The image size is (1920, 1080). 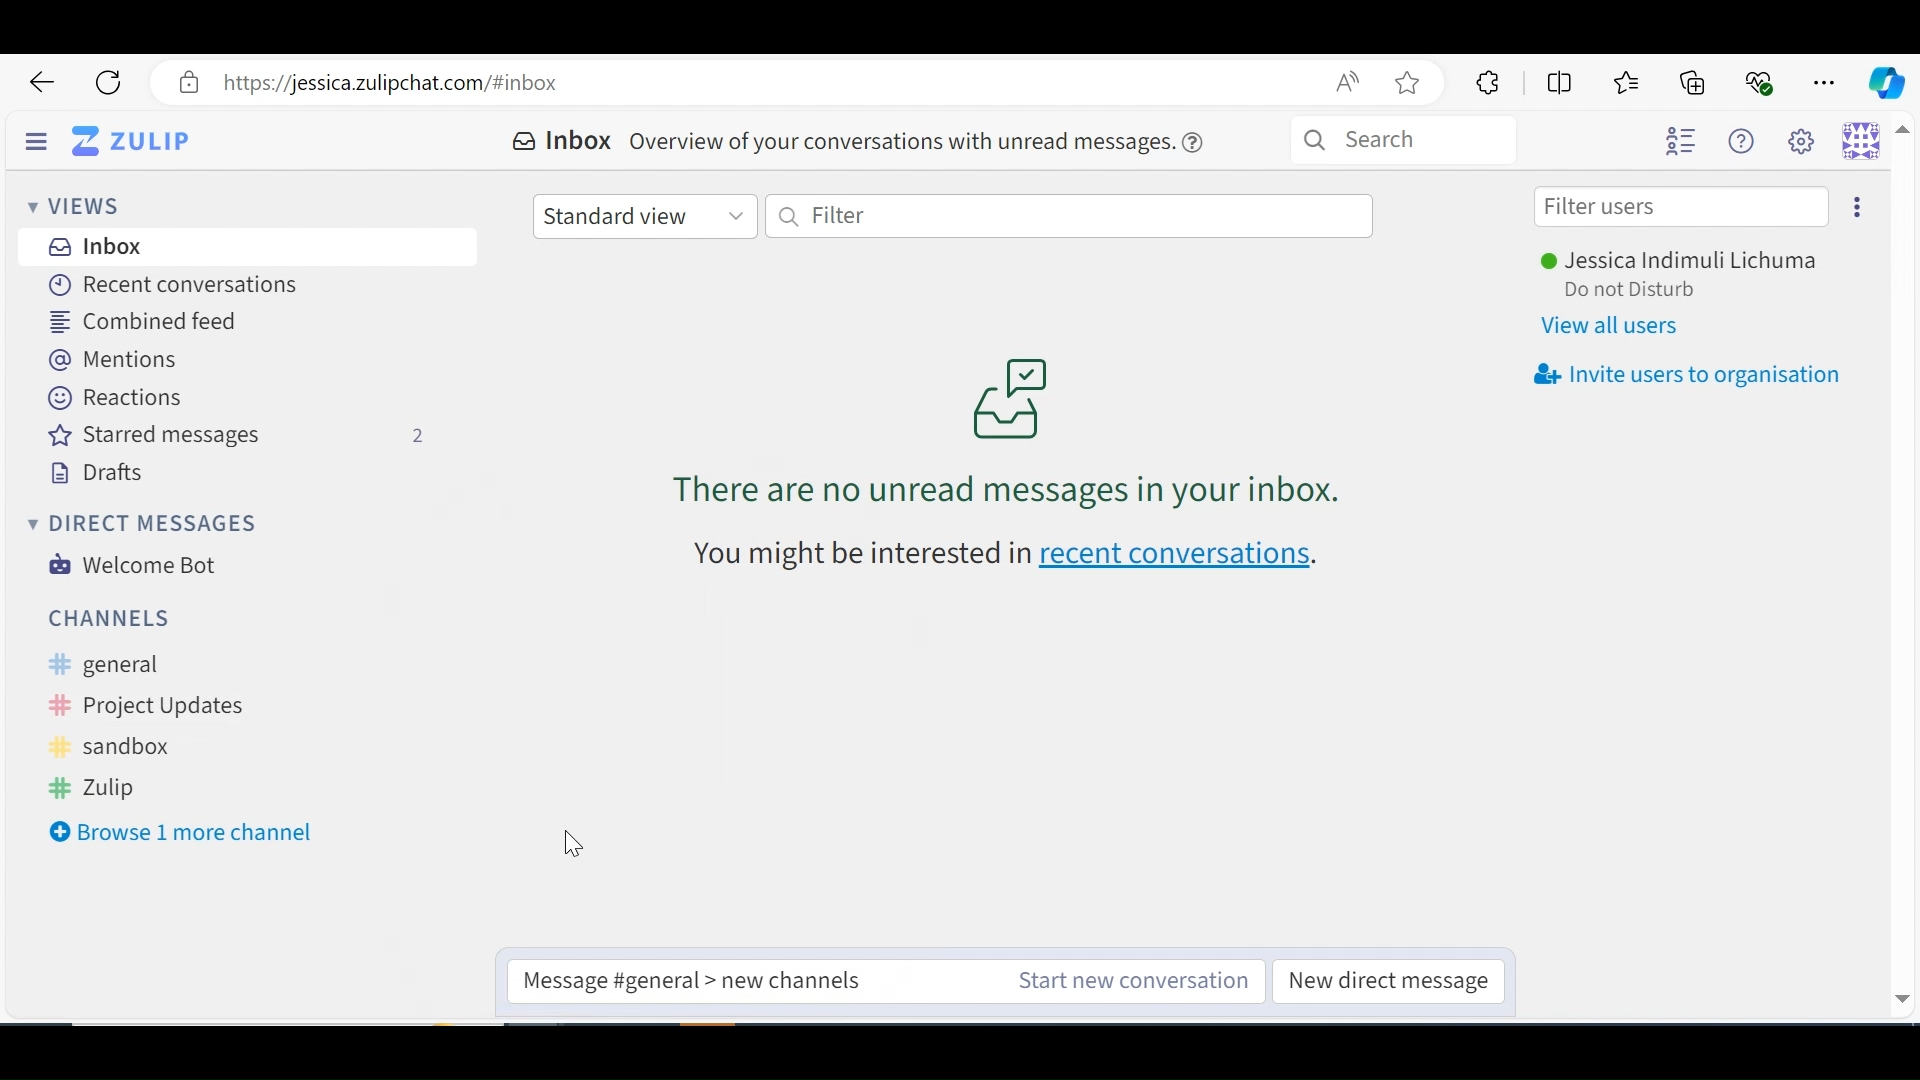 I want to click on main settings, so click(x=1807, y=143).